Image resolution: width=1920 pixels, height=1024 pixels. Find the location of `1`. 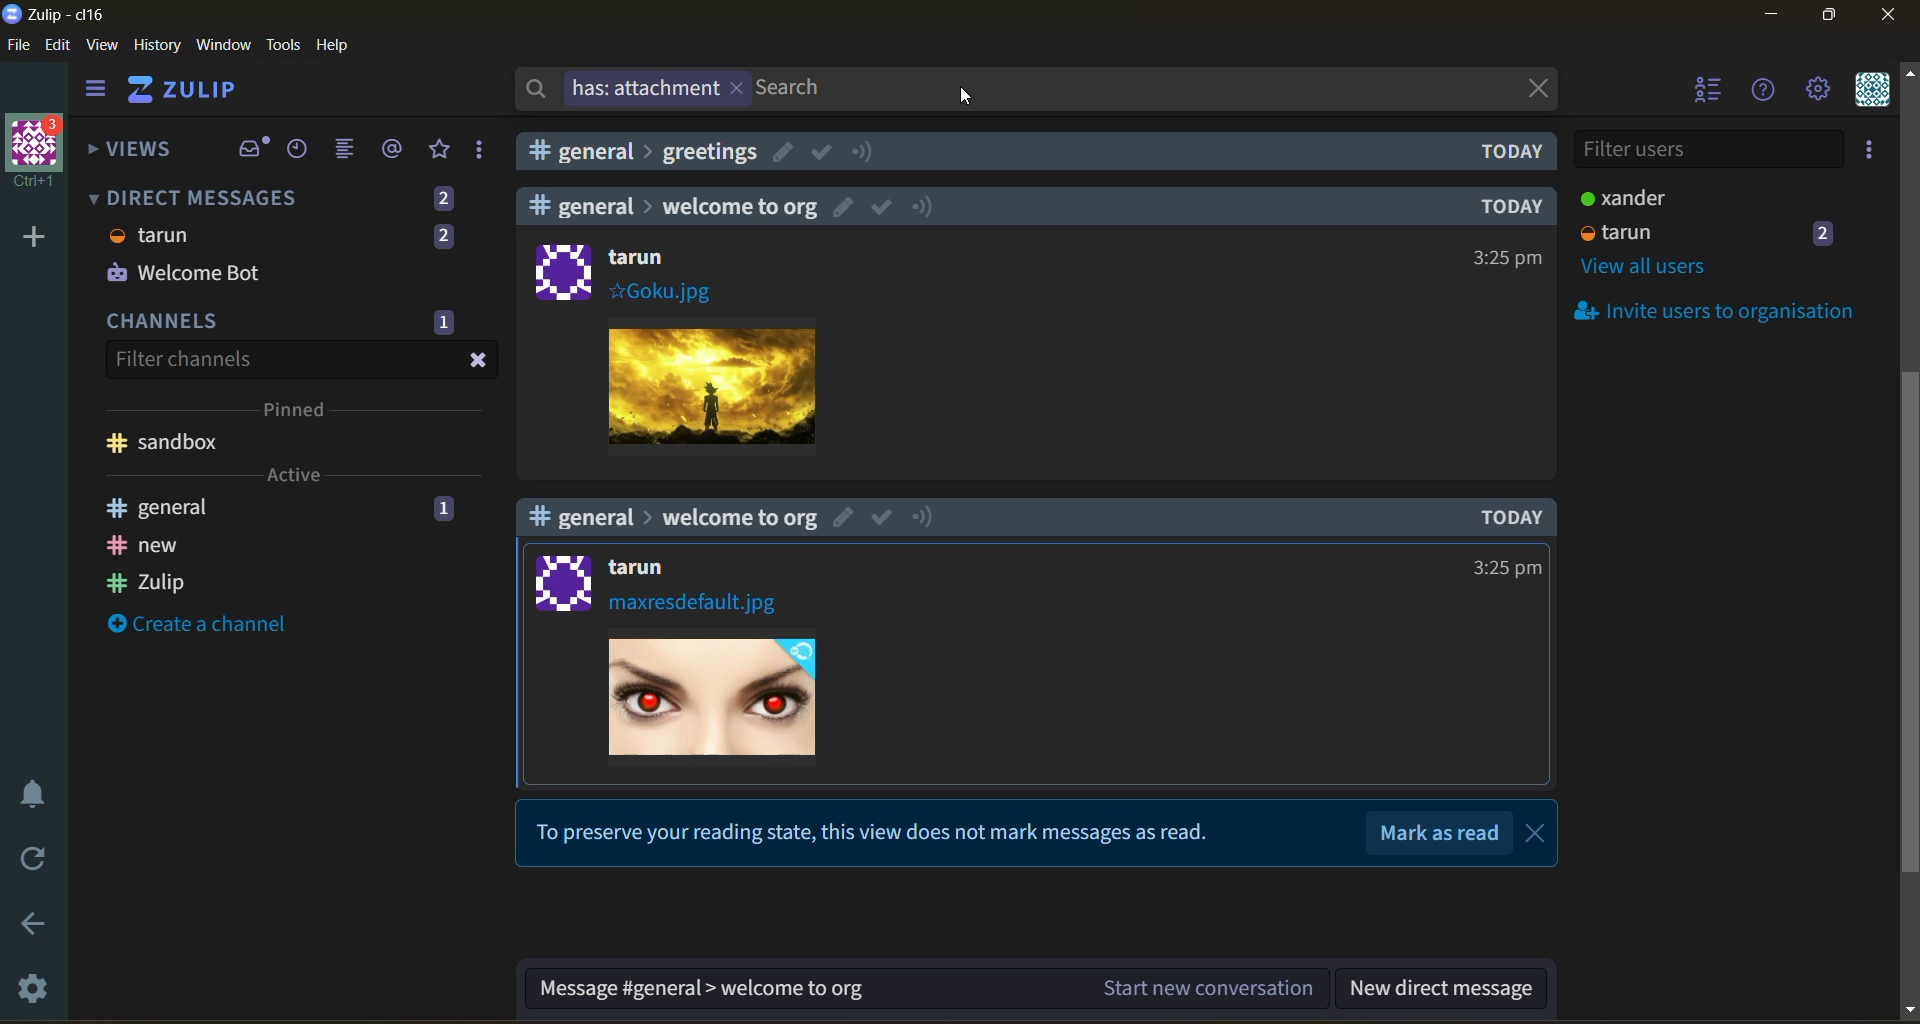

1 is located at coordinates (443, 322).